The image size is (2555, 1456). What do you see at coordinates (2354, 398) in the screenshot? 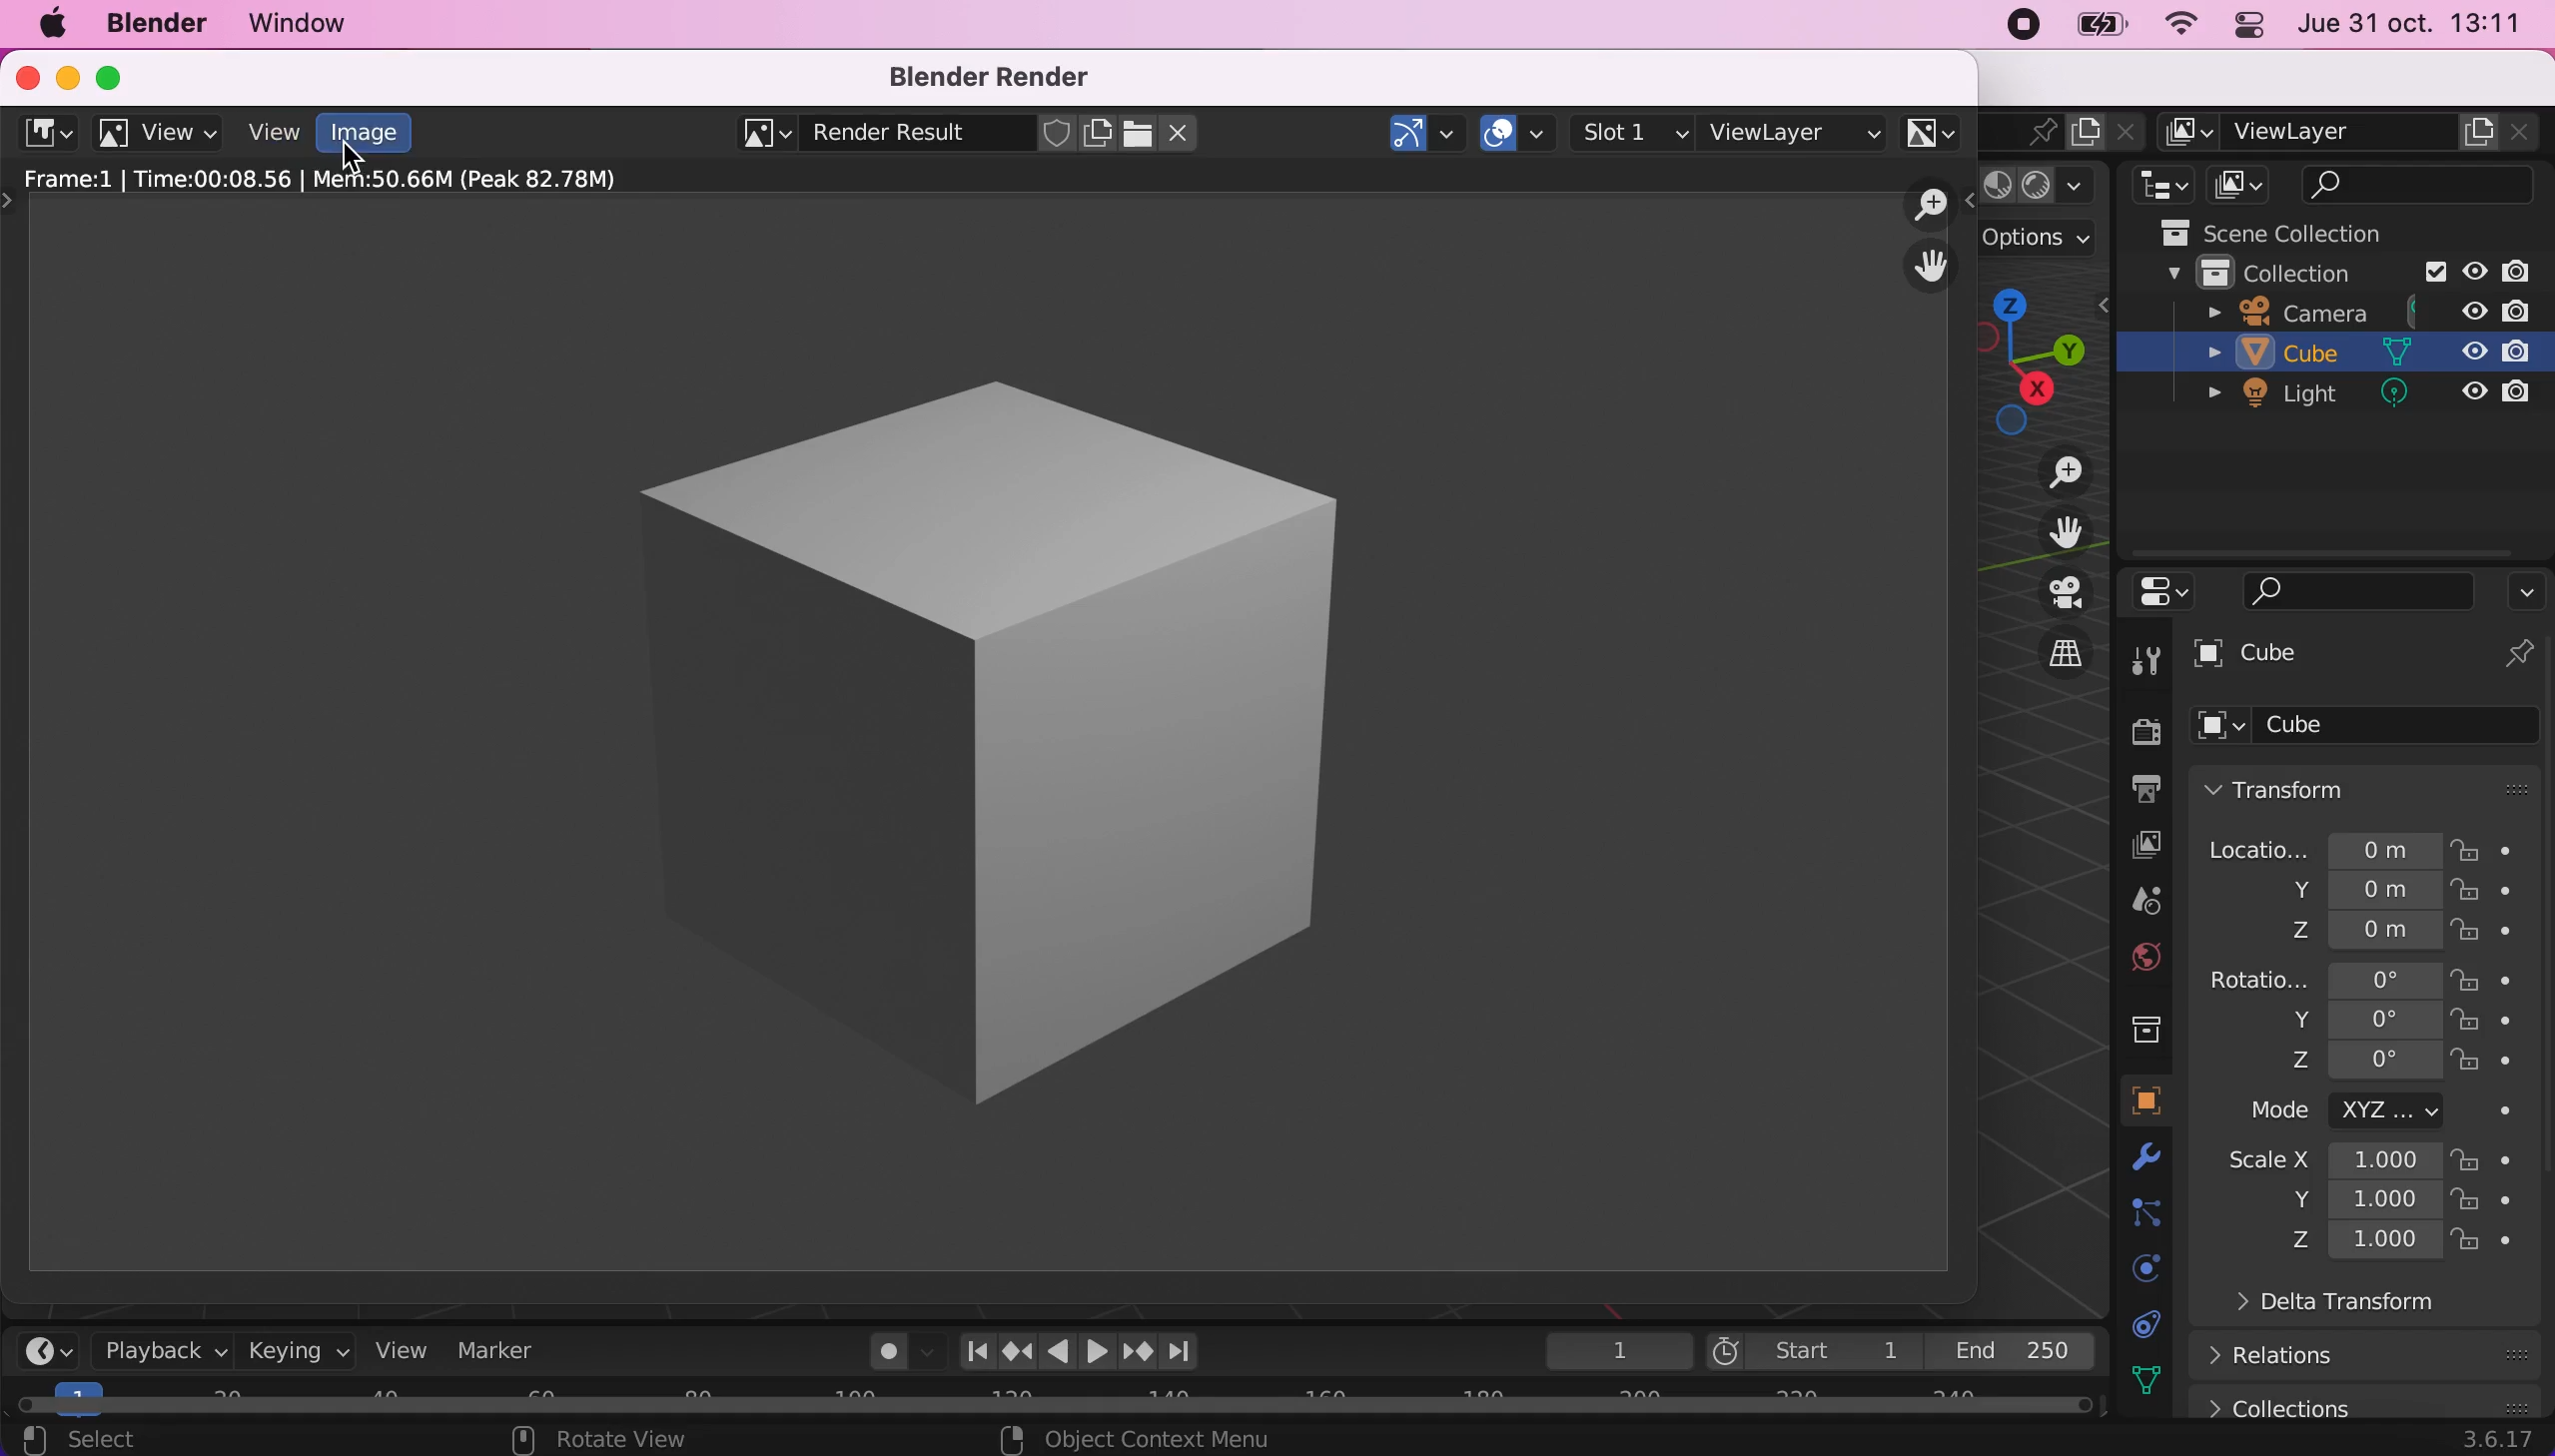
I see `light` at bounding box center [2354, 398].